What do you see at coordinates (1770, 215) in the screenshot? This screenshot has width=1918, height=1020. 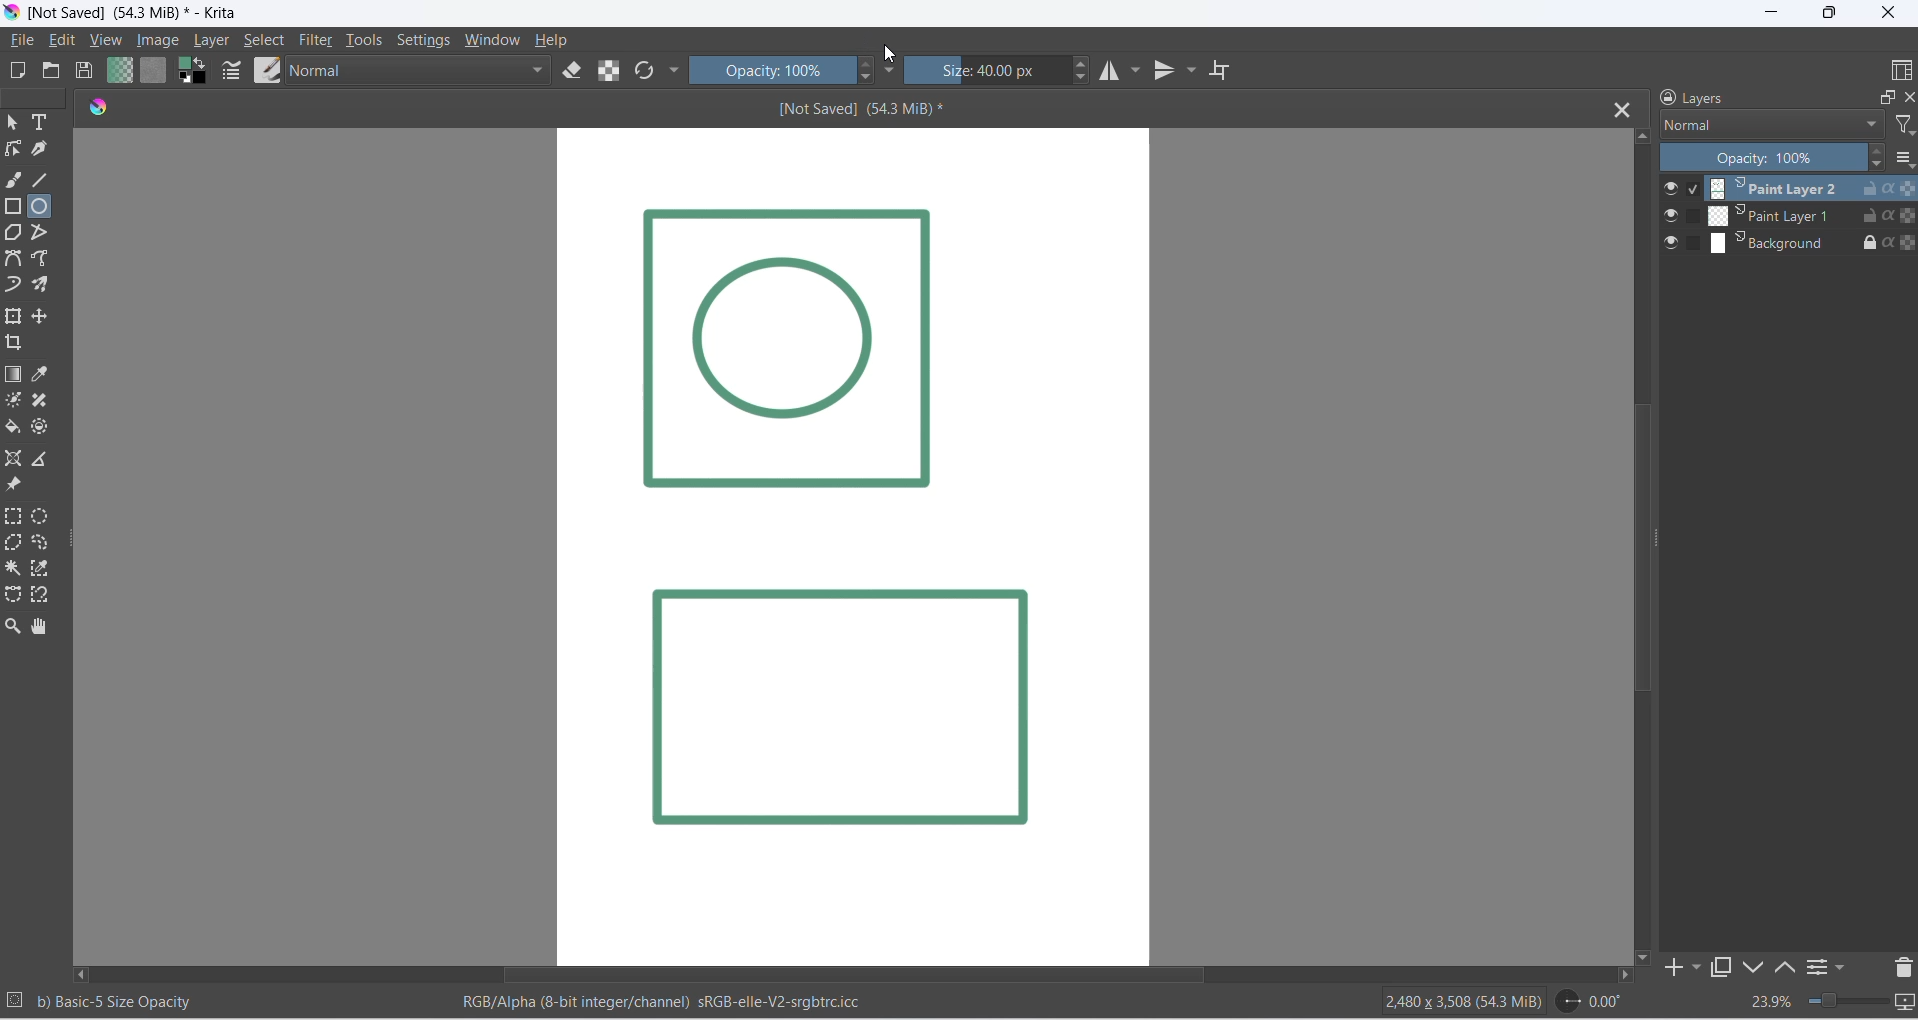 I see `paint layer 1` at bounding box center [1770, 215].